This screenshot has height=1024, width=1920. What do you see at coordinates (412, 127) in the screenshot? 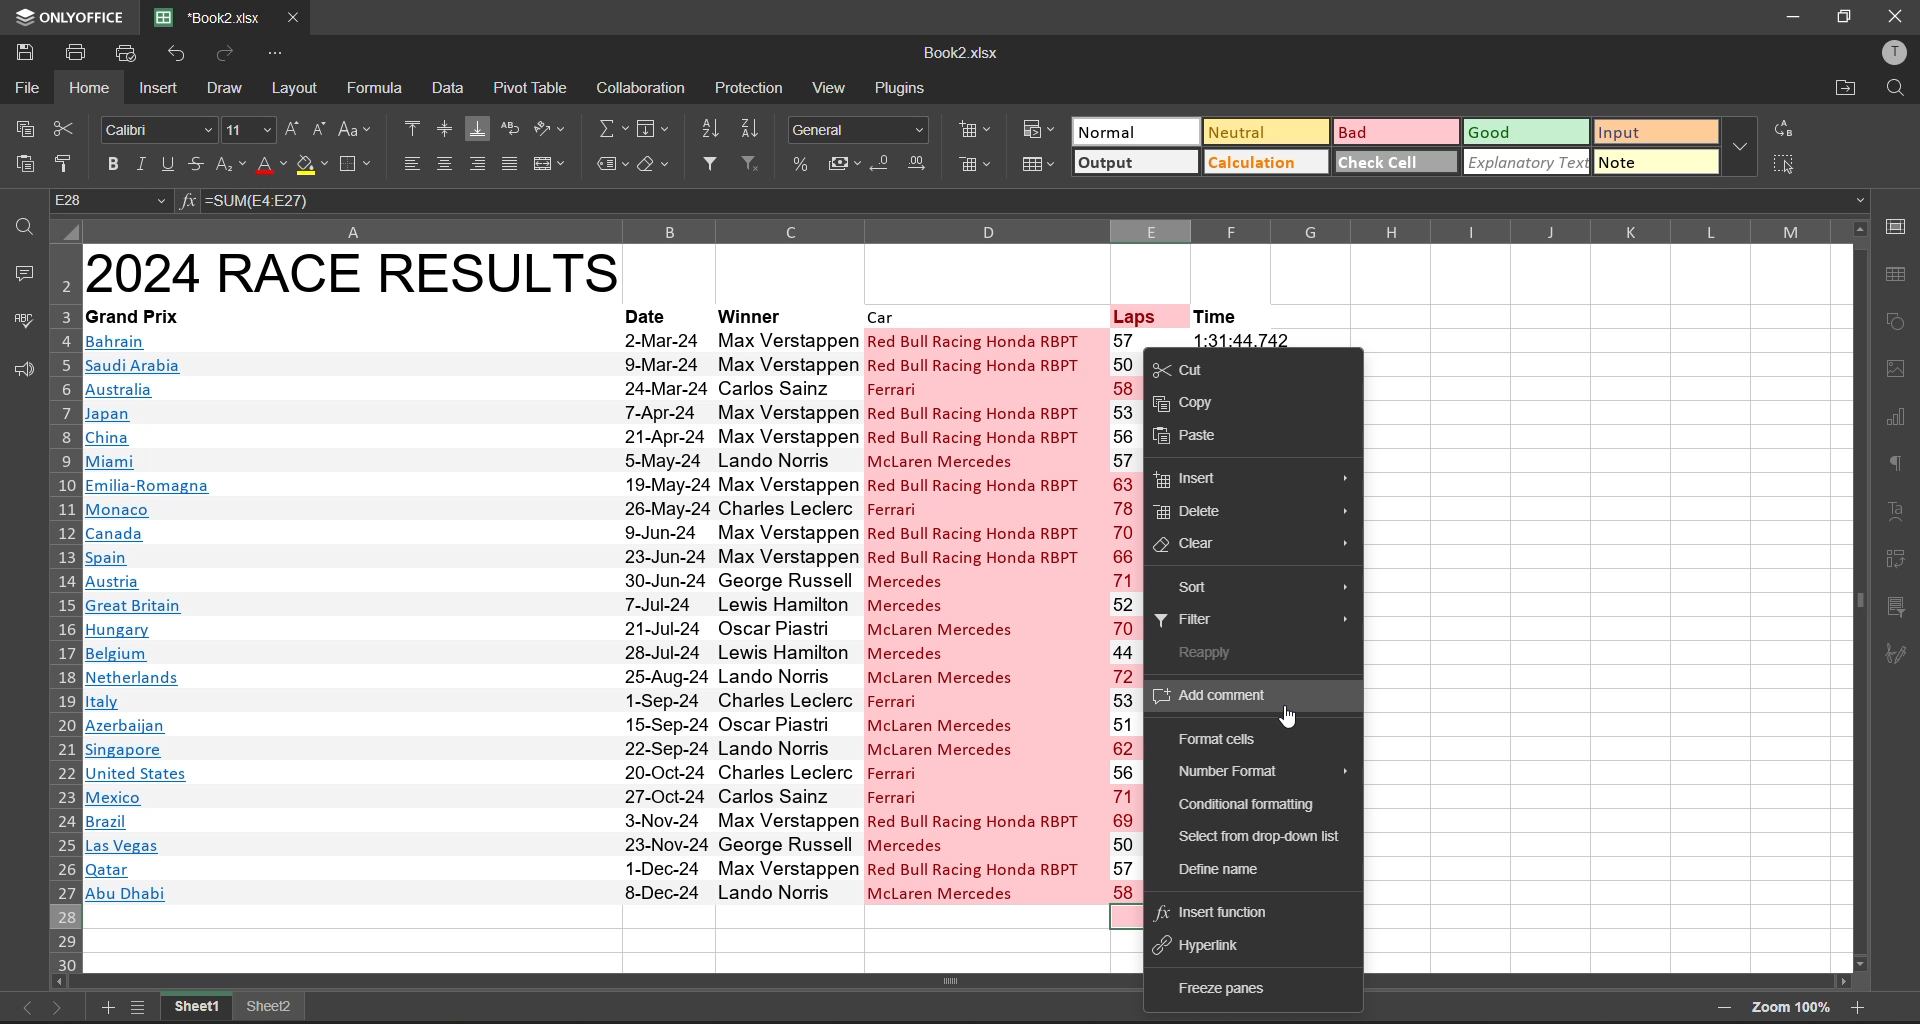
I see `align top` at bounding box center [412, 127].